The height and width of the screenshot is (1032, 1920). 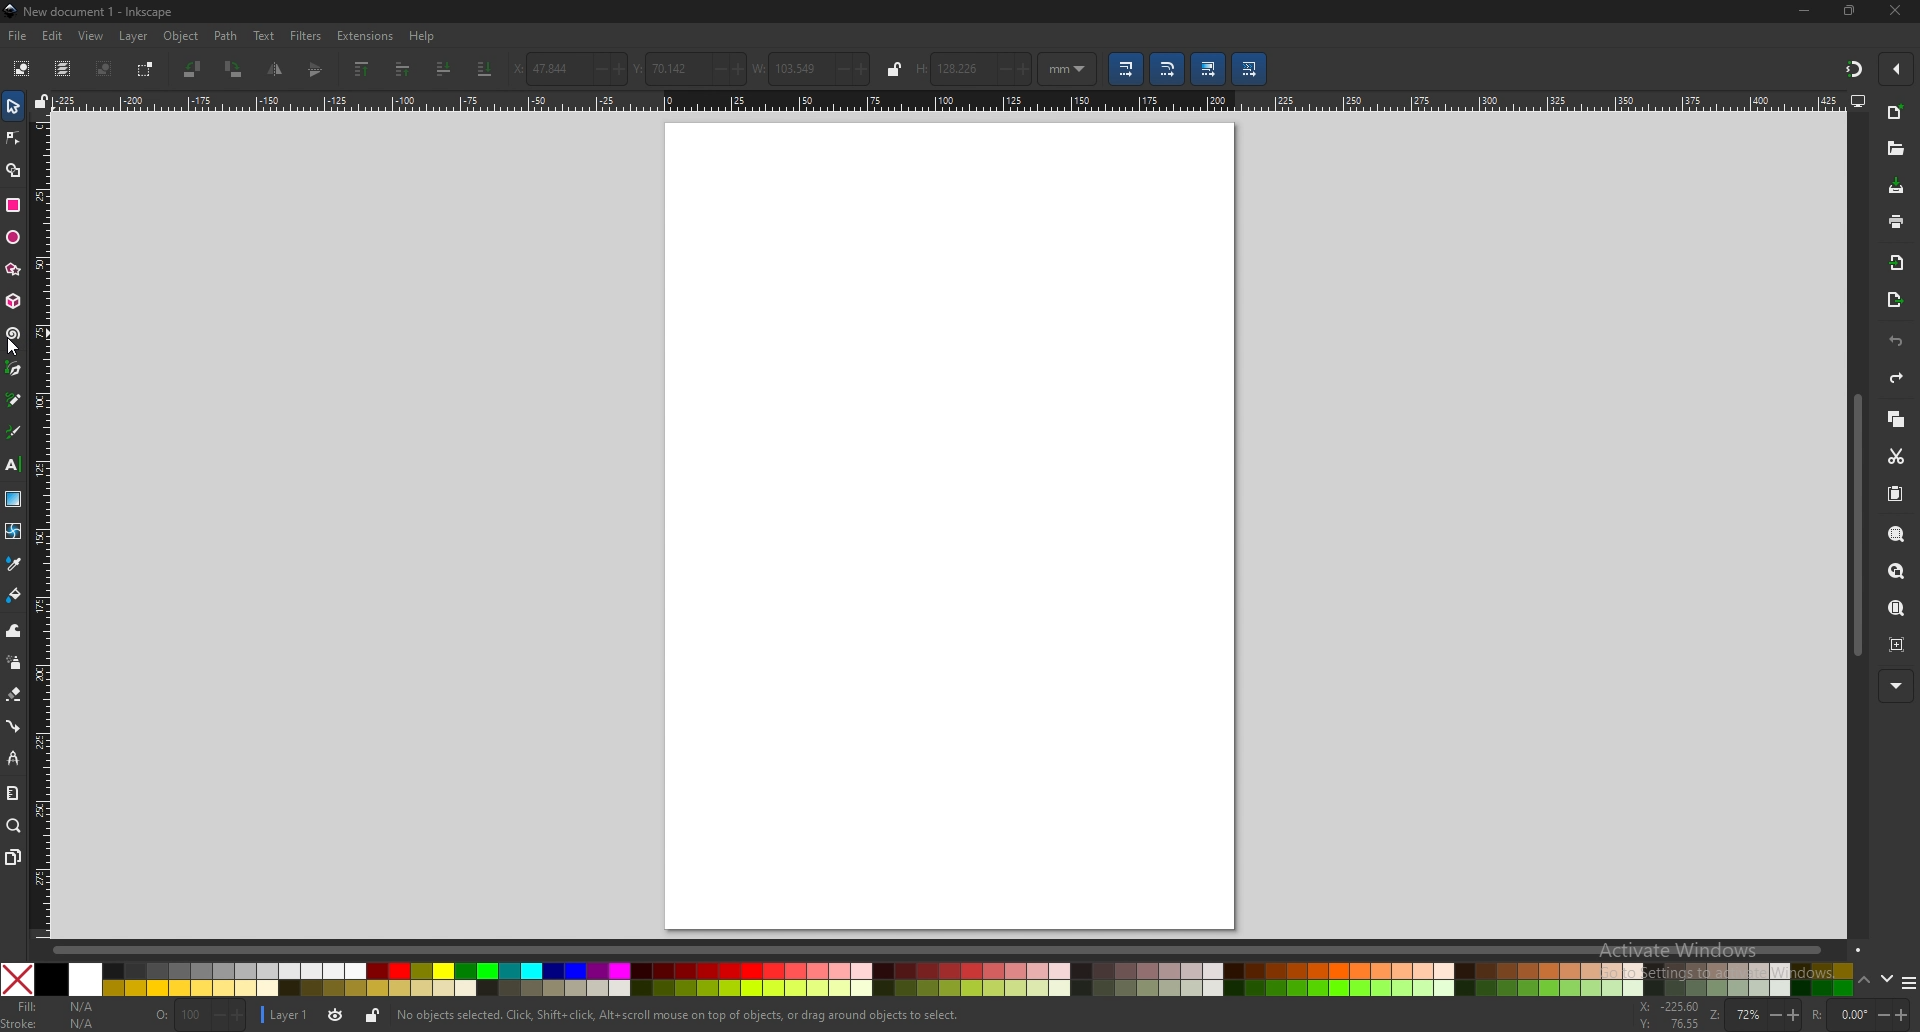 I want to click on cursor, so click(x=18, y=350).